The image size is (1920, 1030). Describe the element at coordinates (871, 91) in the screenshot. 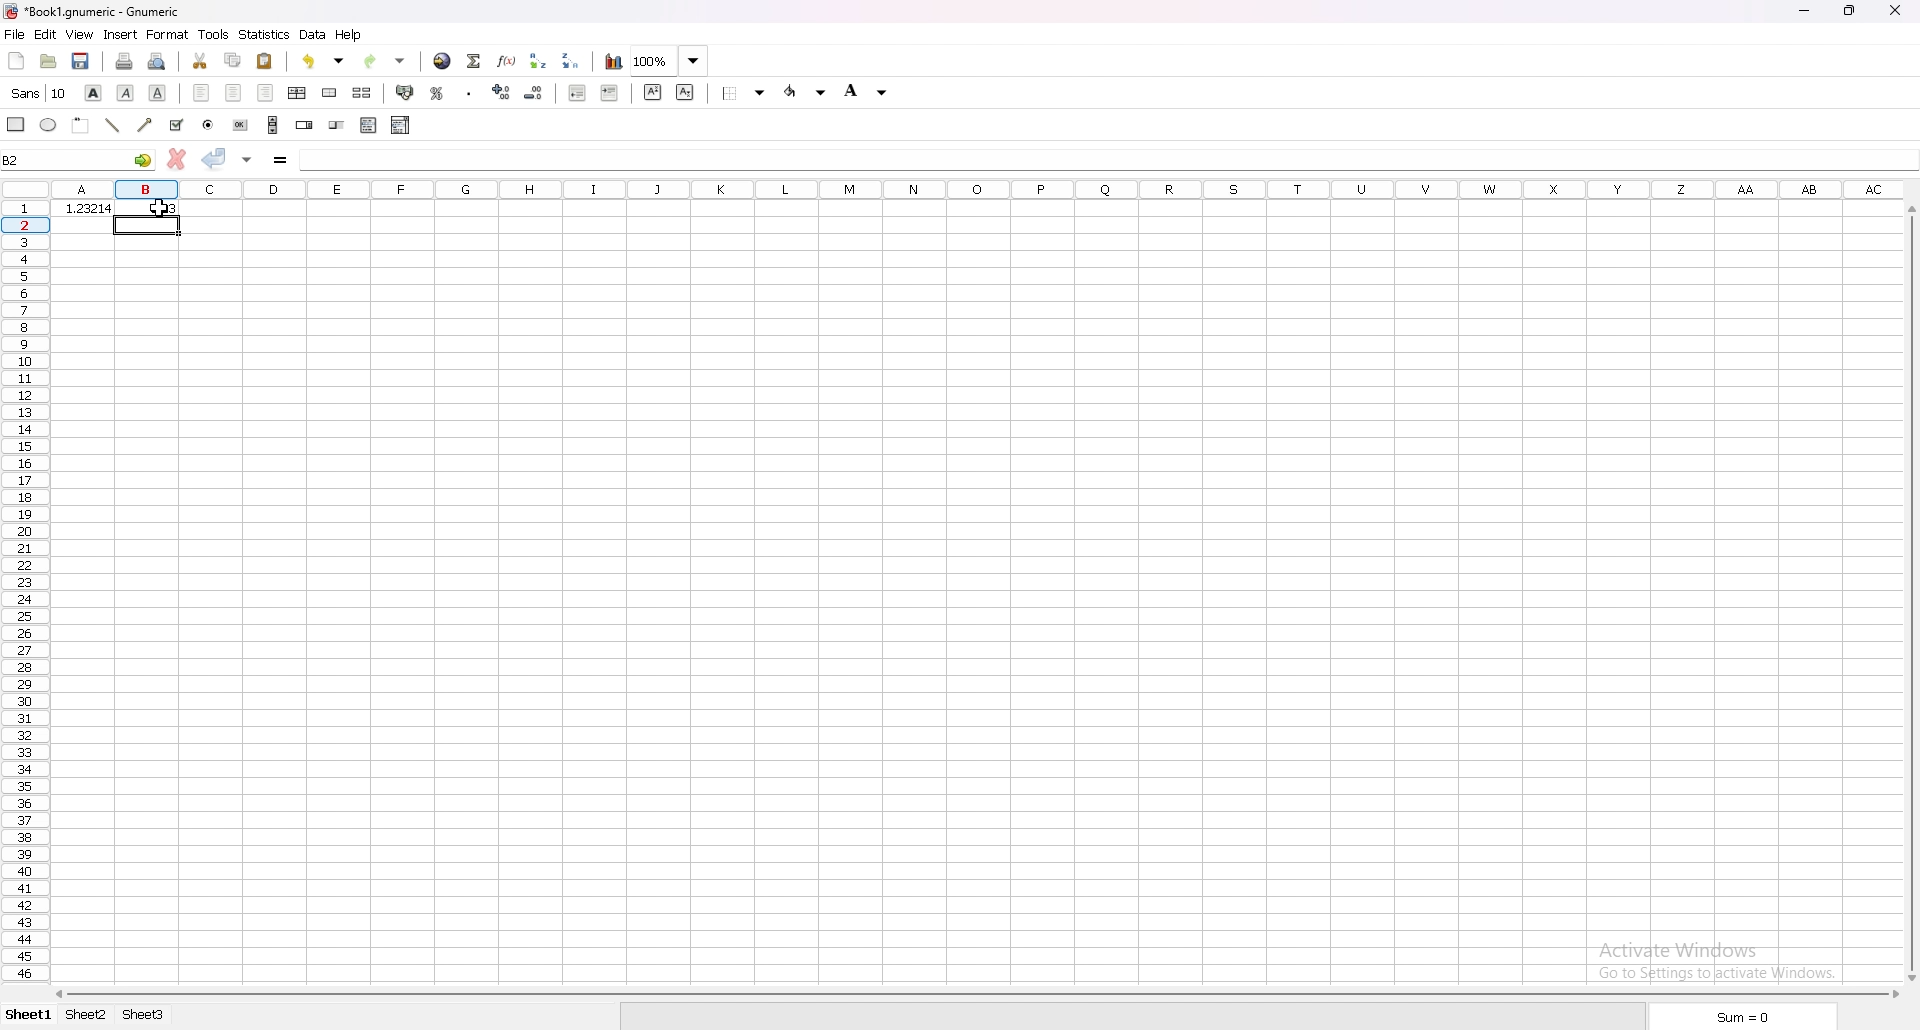

I see `background` at that location.